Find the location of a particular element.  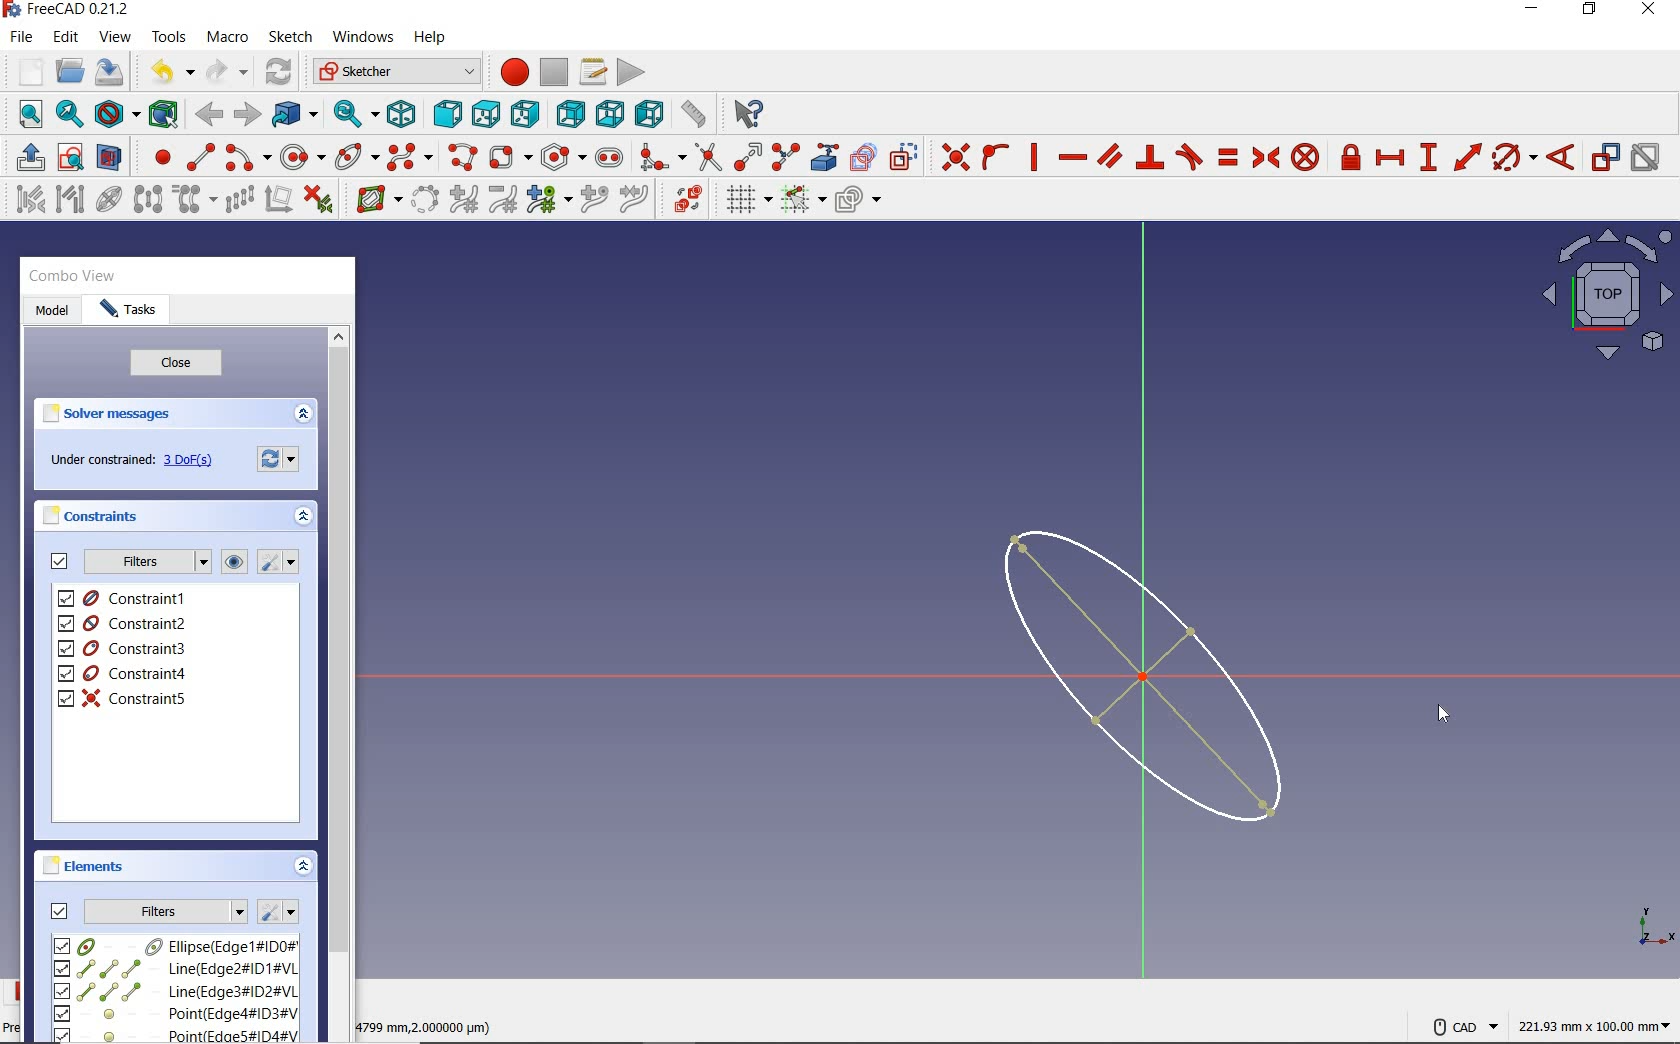

sync view is located at coordinates (357, 114).